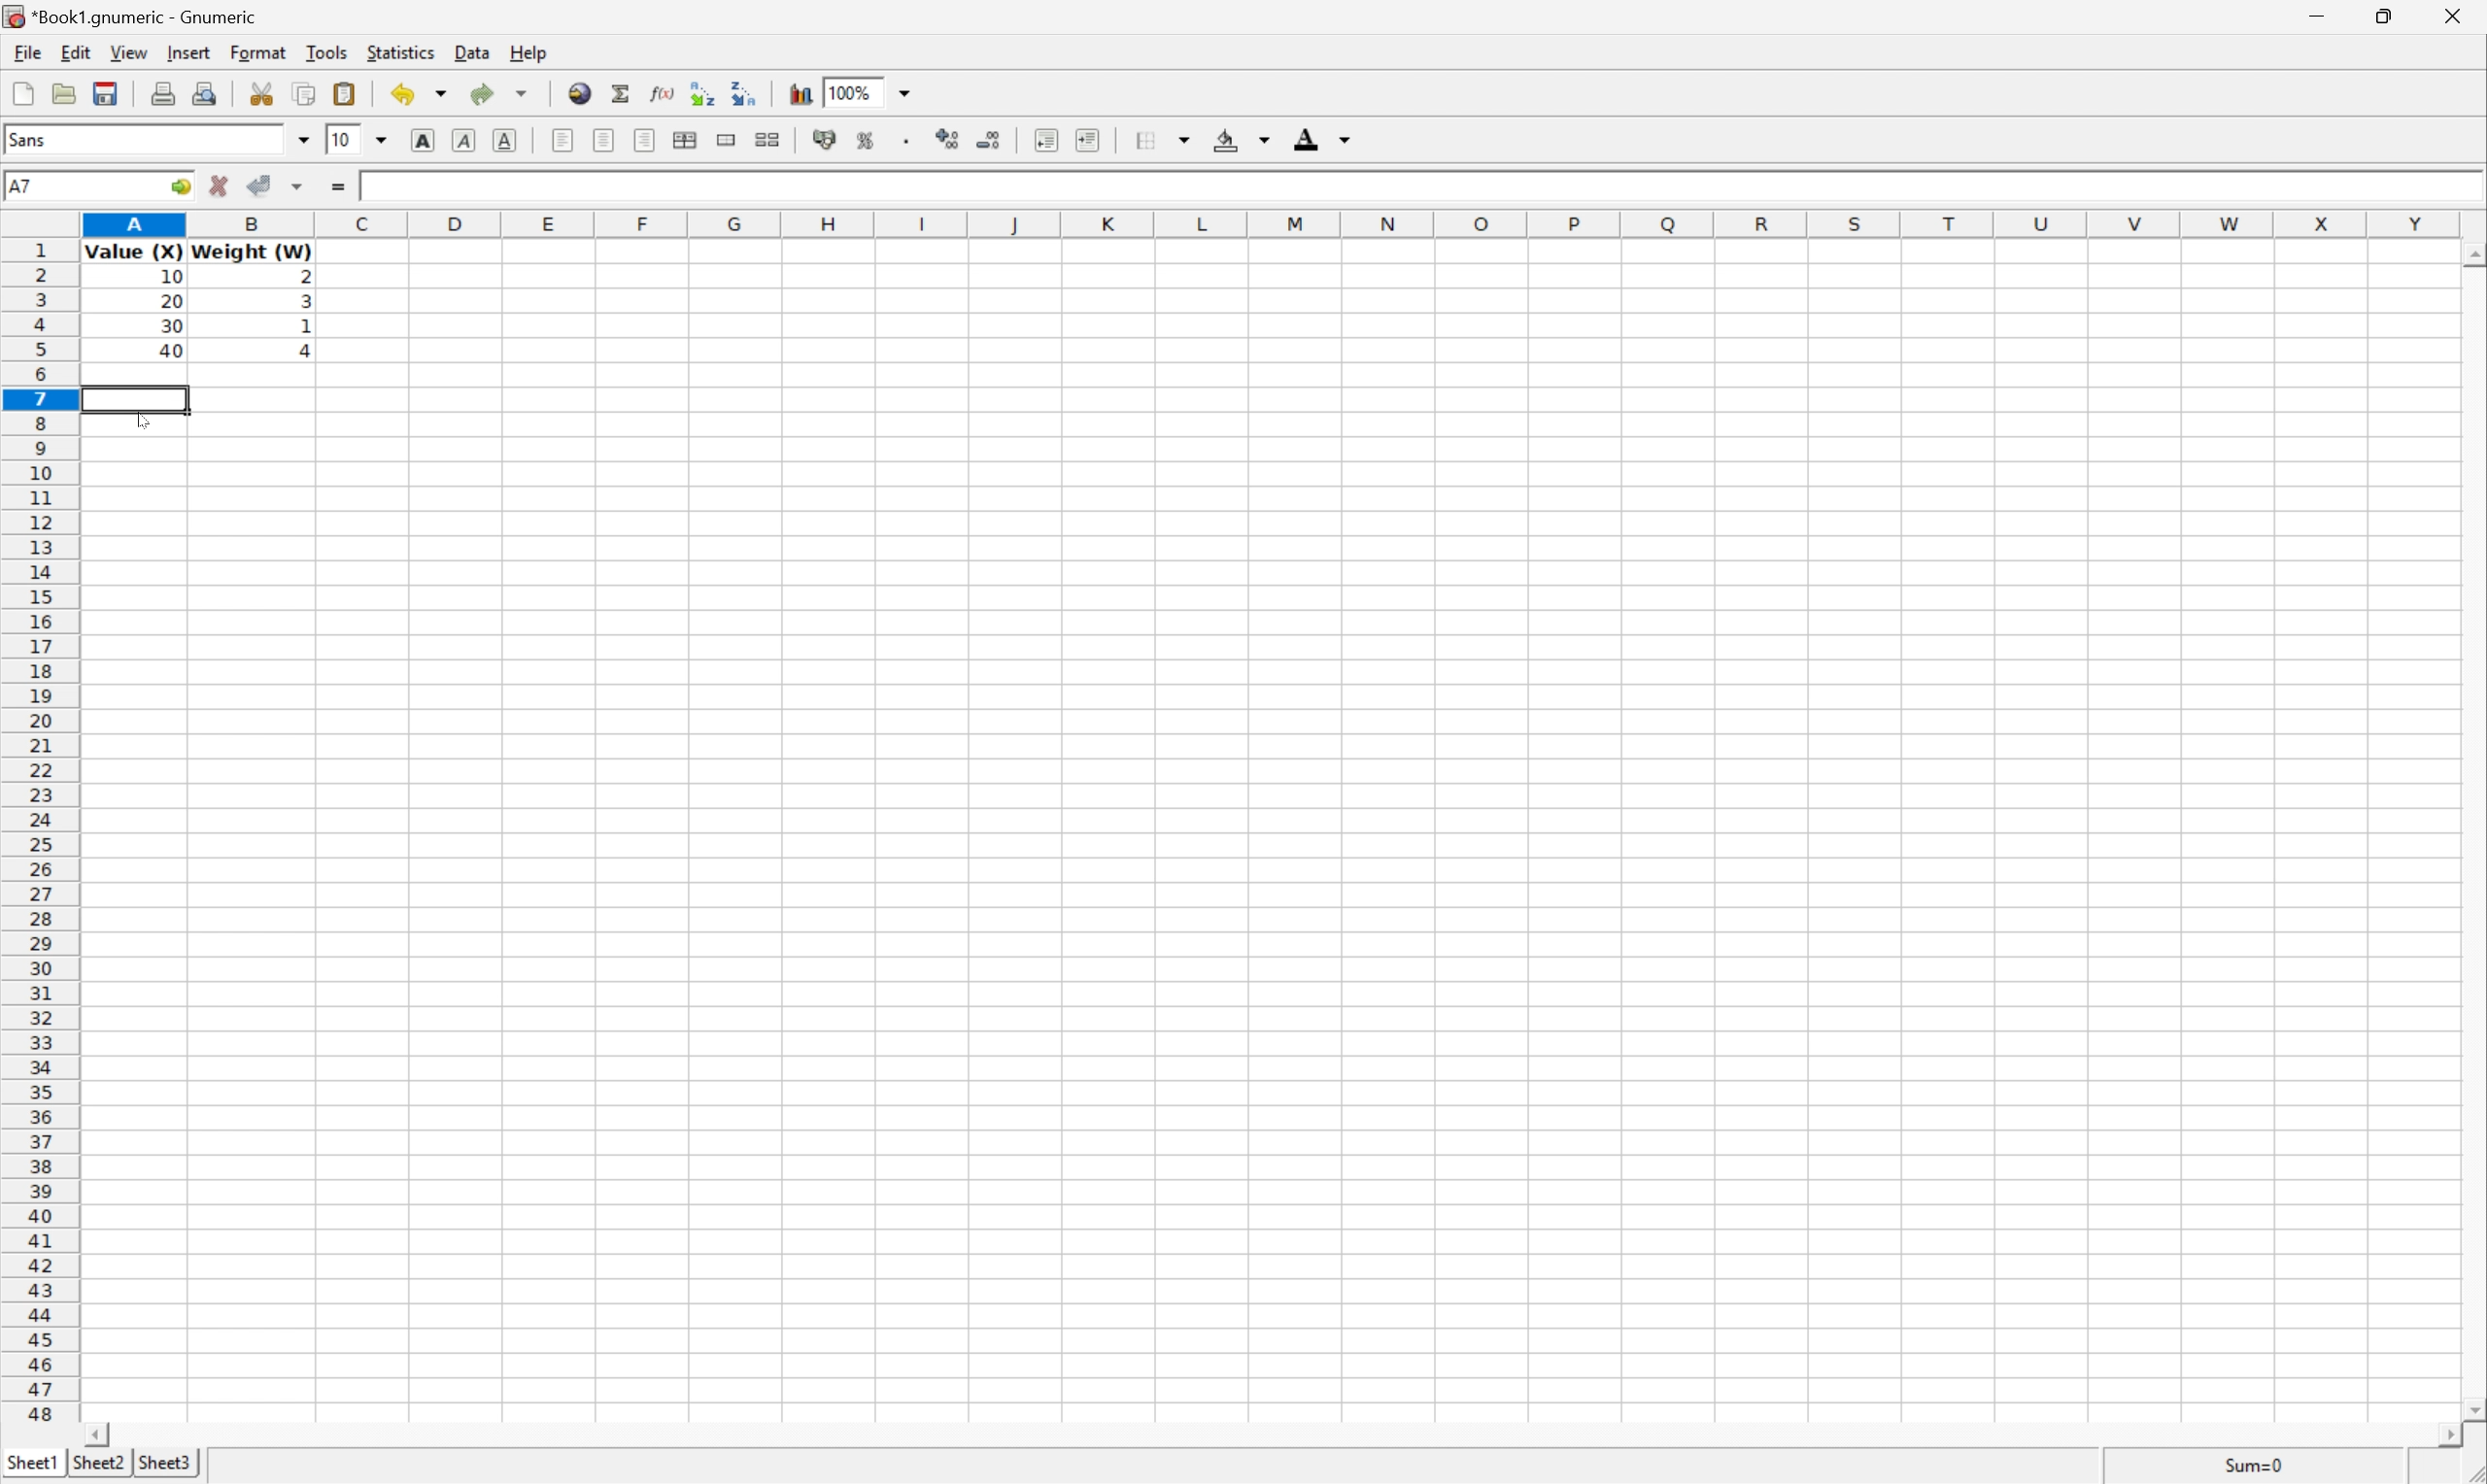  What do you see at coordinates (107, 96) in the screenshot?
I see `Save current workbook` at bounding box center [107, 96].